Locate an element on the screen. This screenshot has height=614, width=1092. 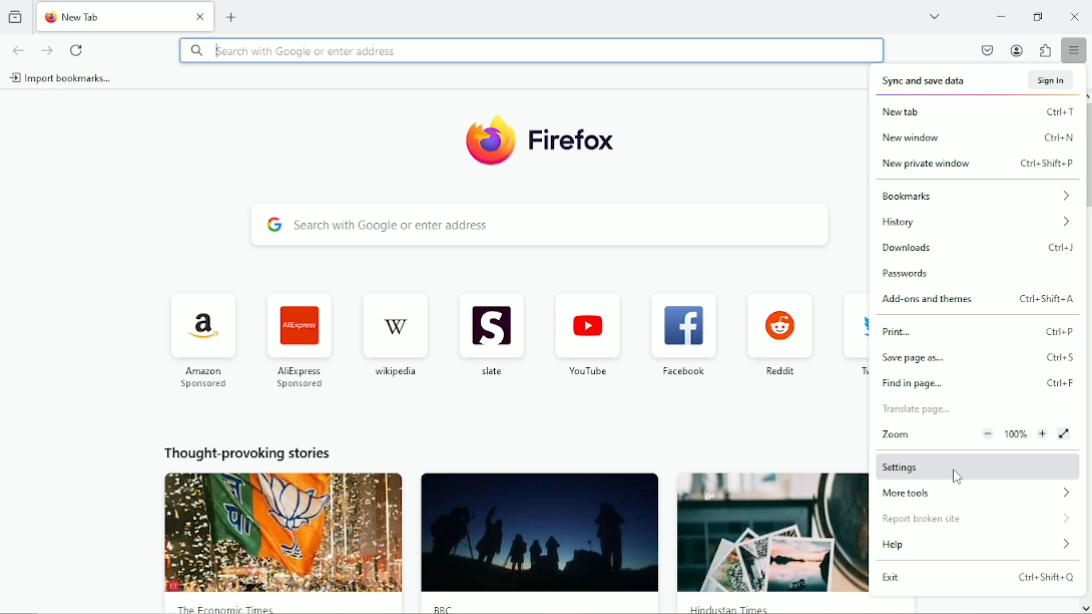
Twitter is located at coordinates (851, 338).